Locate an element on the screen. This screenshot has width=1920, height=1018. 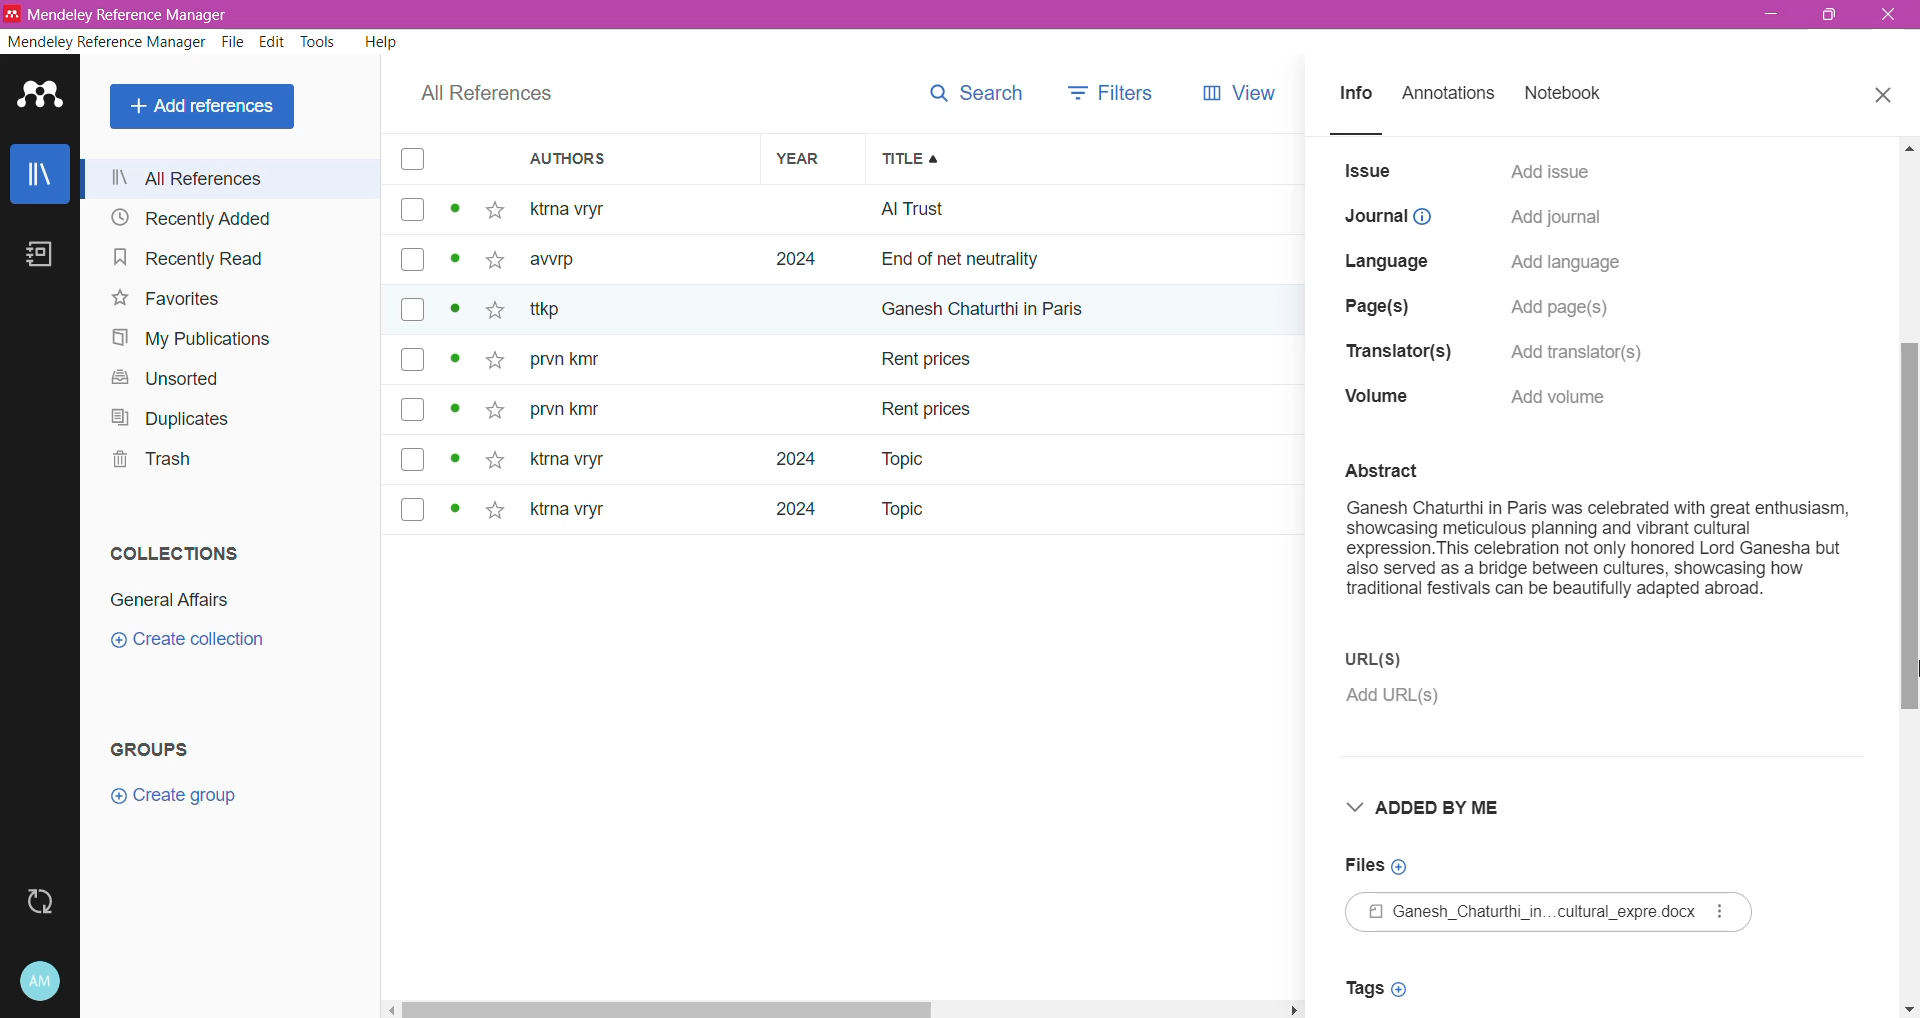
Create Group is located at coordinates (184, 797).